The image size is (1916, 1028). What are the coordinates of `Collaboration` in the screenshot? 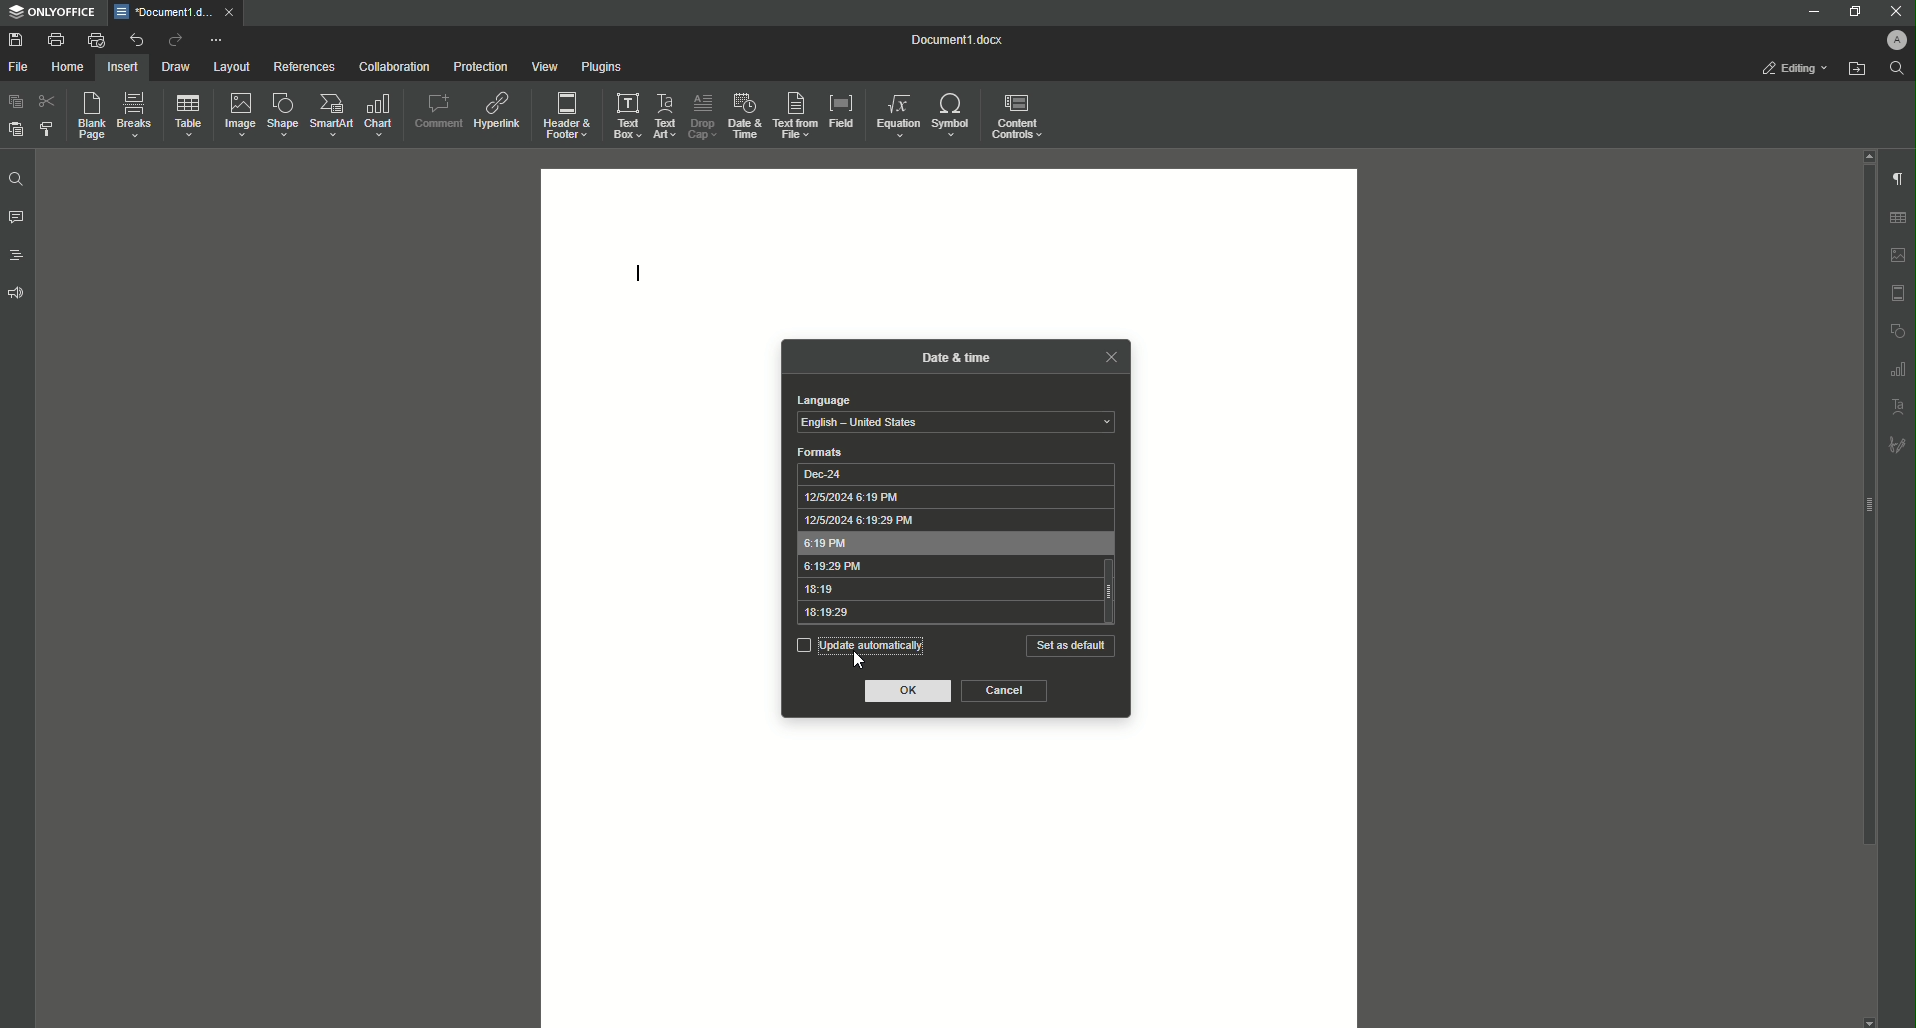 It's located at (390, 65).